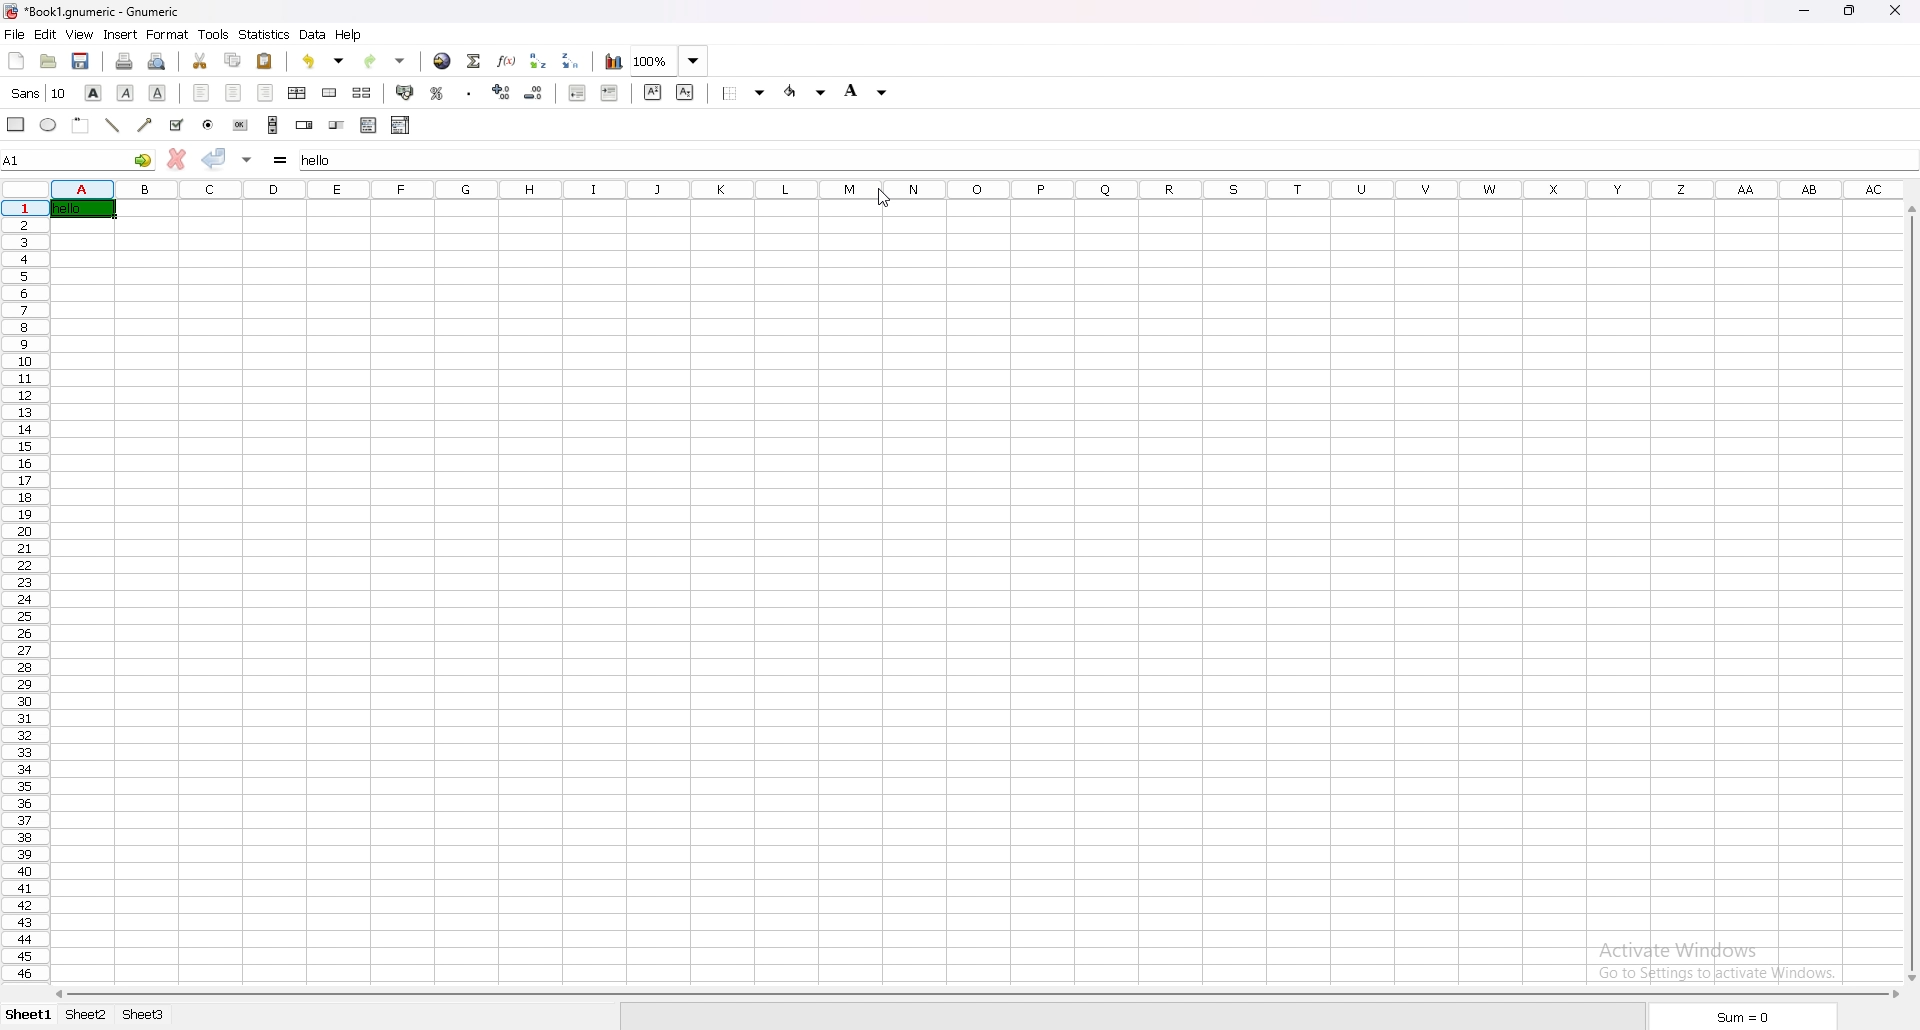 Image resolution: width=1920 pixels, height=1030 pixels. What do you see at coordinates (179, 158) in the screenshot?
I see `cancel change` at bounding box center [179, 158].